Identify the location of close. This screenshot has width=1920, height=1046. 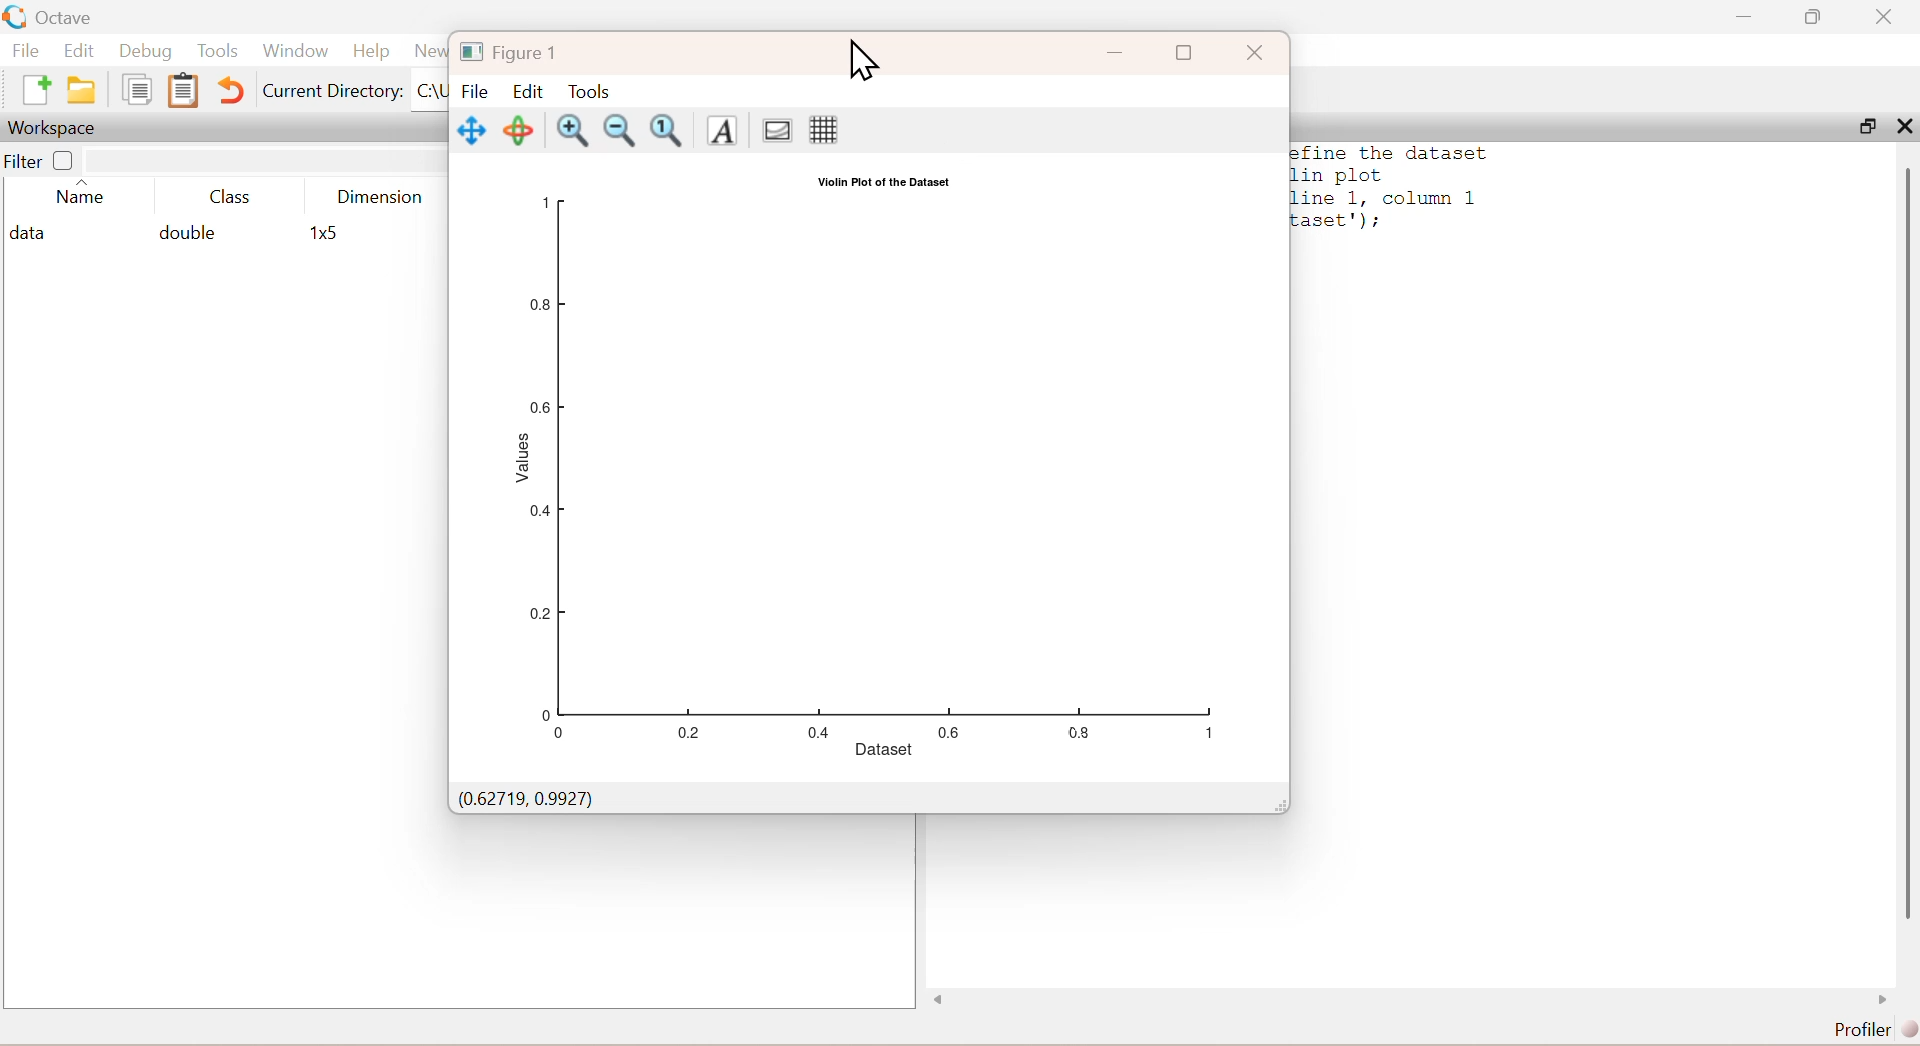
(1887, 16).